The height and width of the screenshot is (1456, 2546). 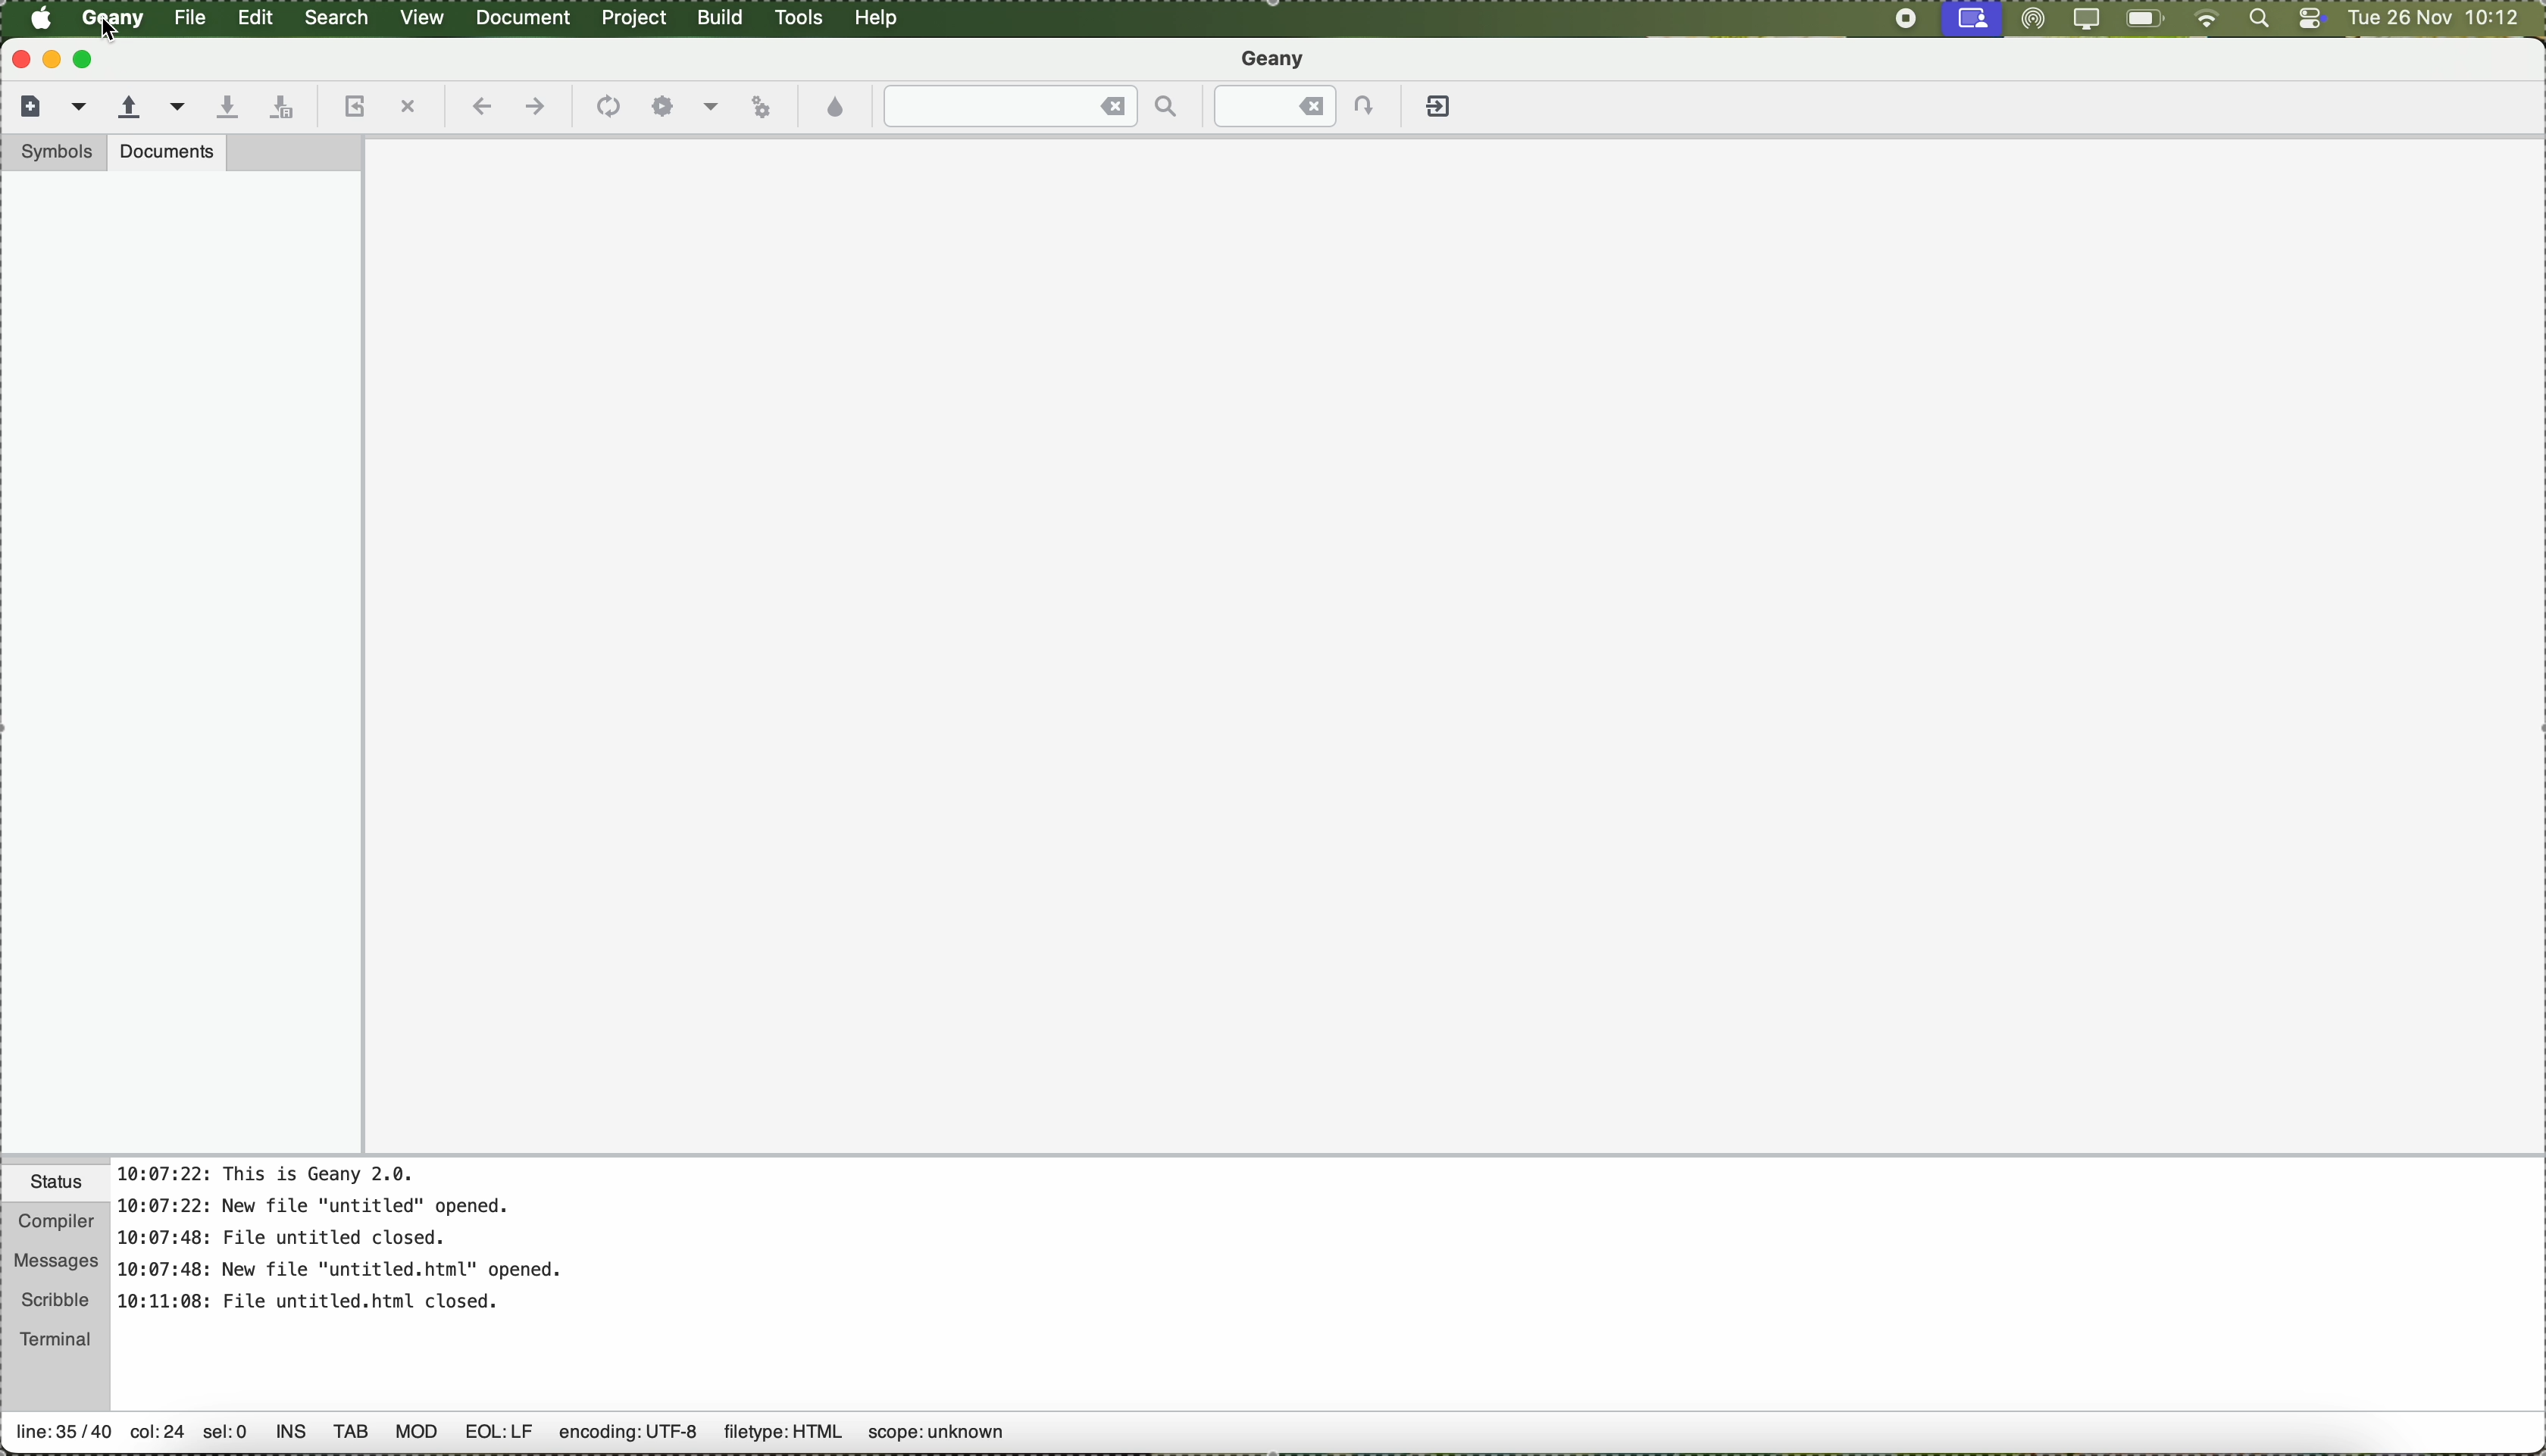 What do you see at coordinates (661, 106) in the screenshot?
I see `settings` at bounding box center [661, 106].